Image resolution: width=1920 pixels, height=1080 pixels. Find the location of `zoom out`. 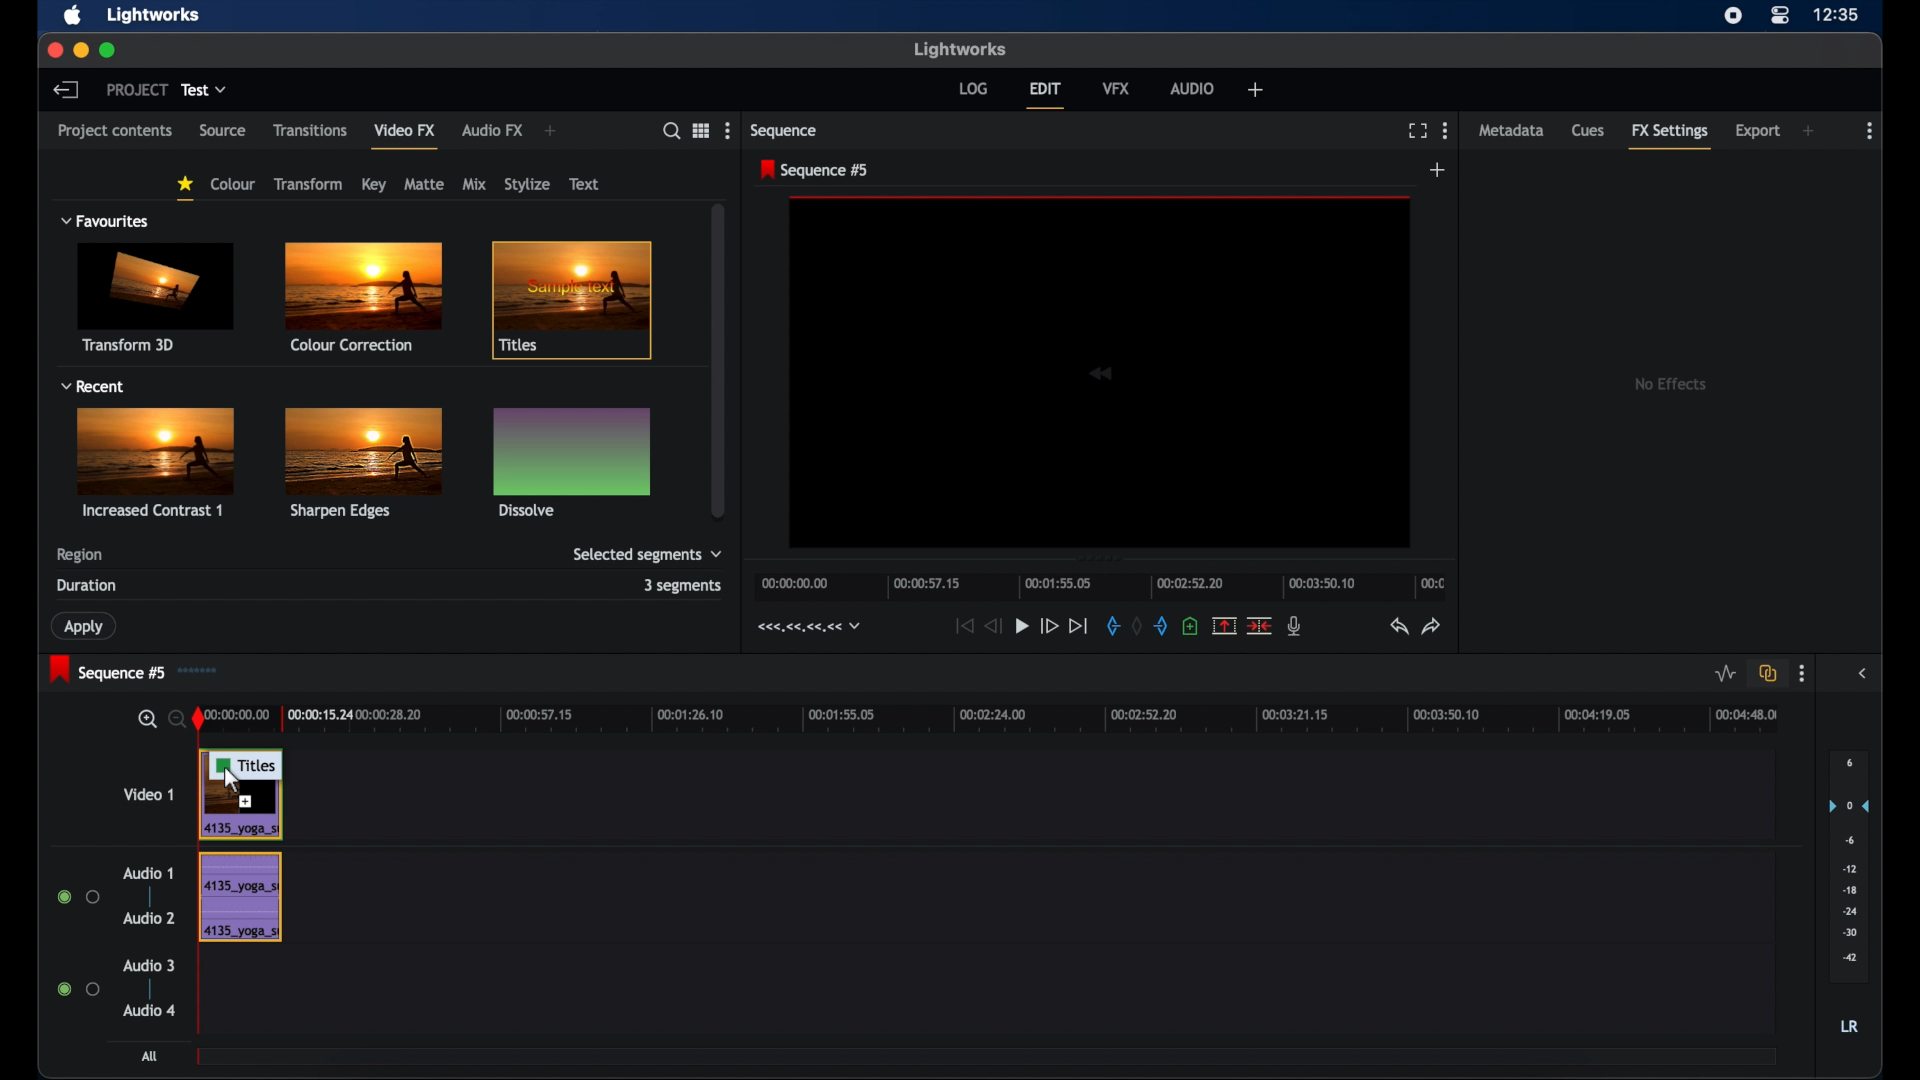

zoom out is located at coordinates (175, 718).